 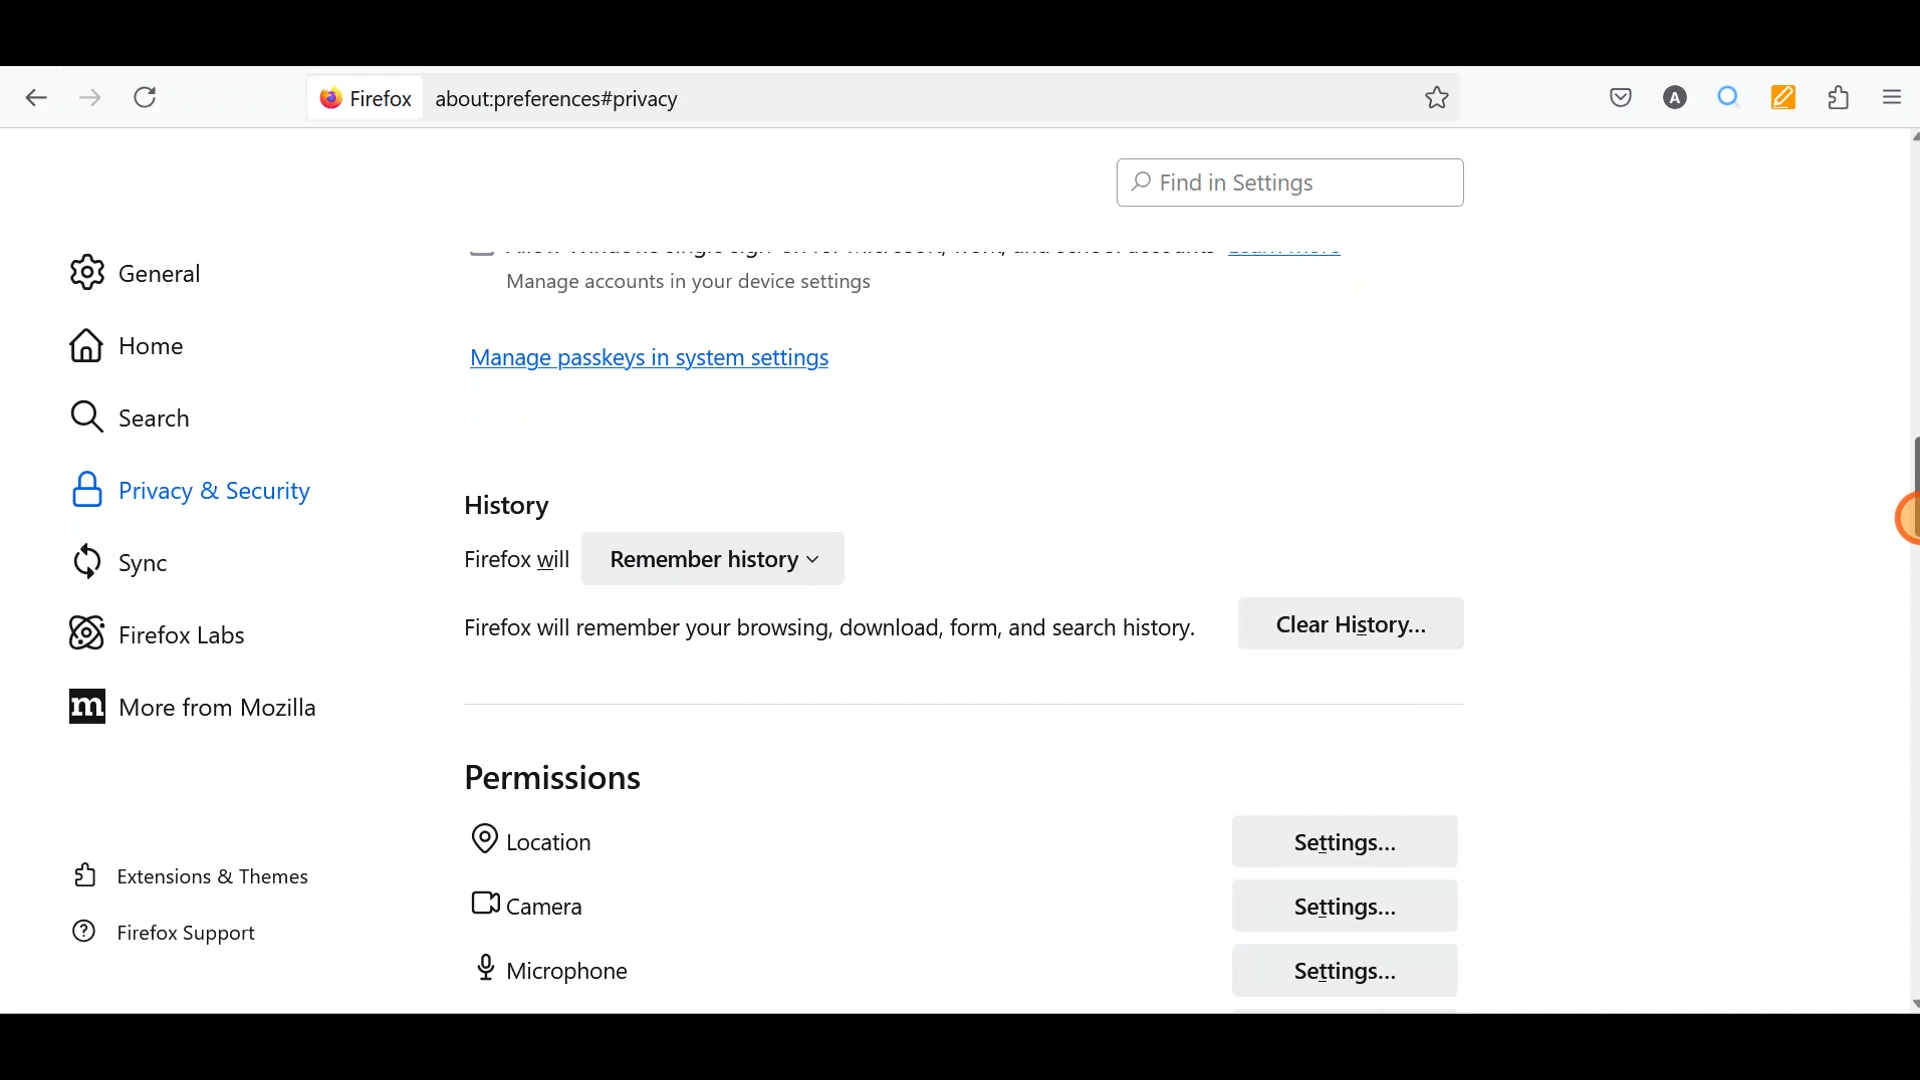 What do you see at coordinates (682, 280) in the screenshot?
I see `Manage accounts in your device settings` at bounding box center [682, 280].